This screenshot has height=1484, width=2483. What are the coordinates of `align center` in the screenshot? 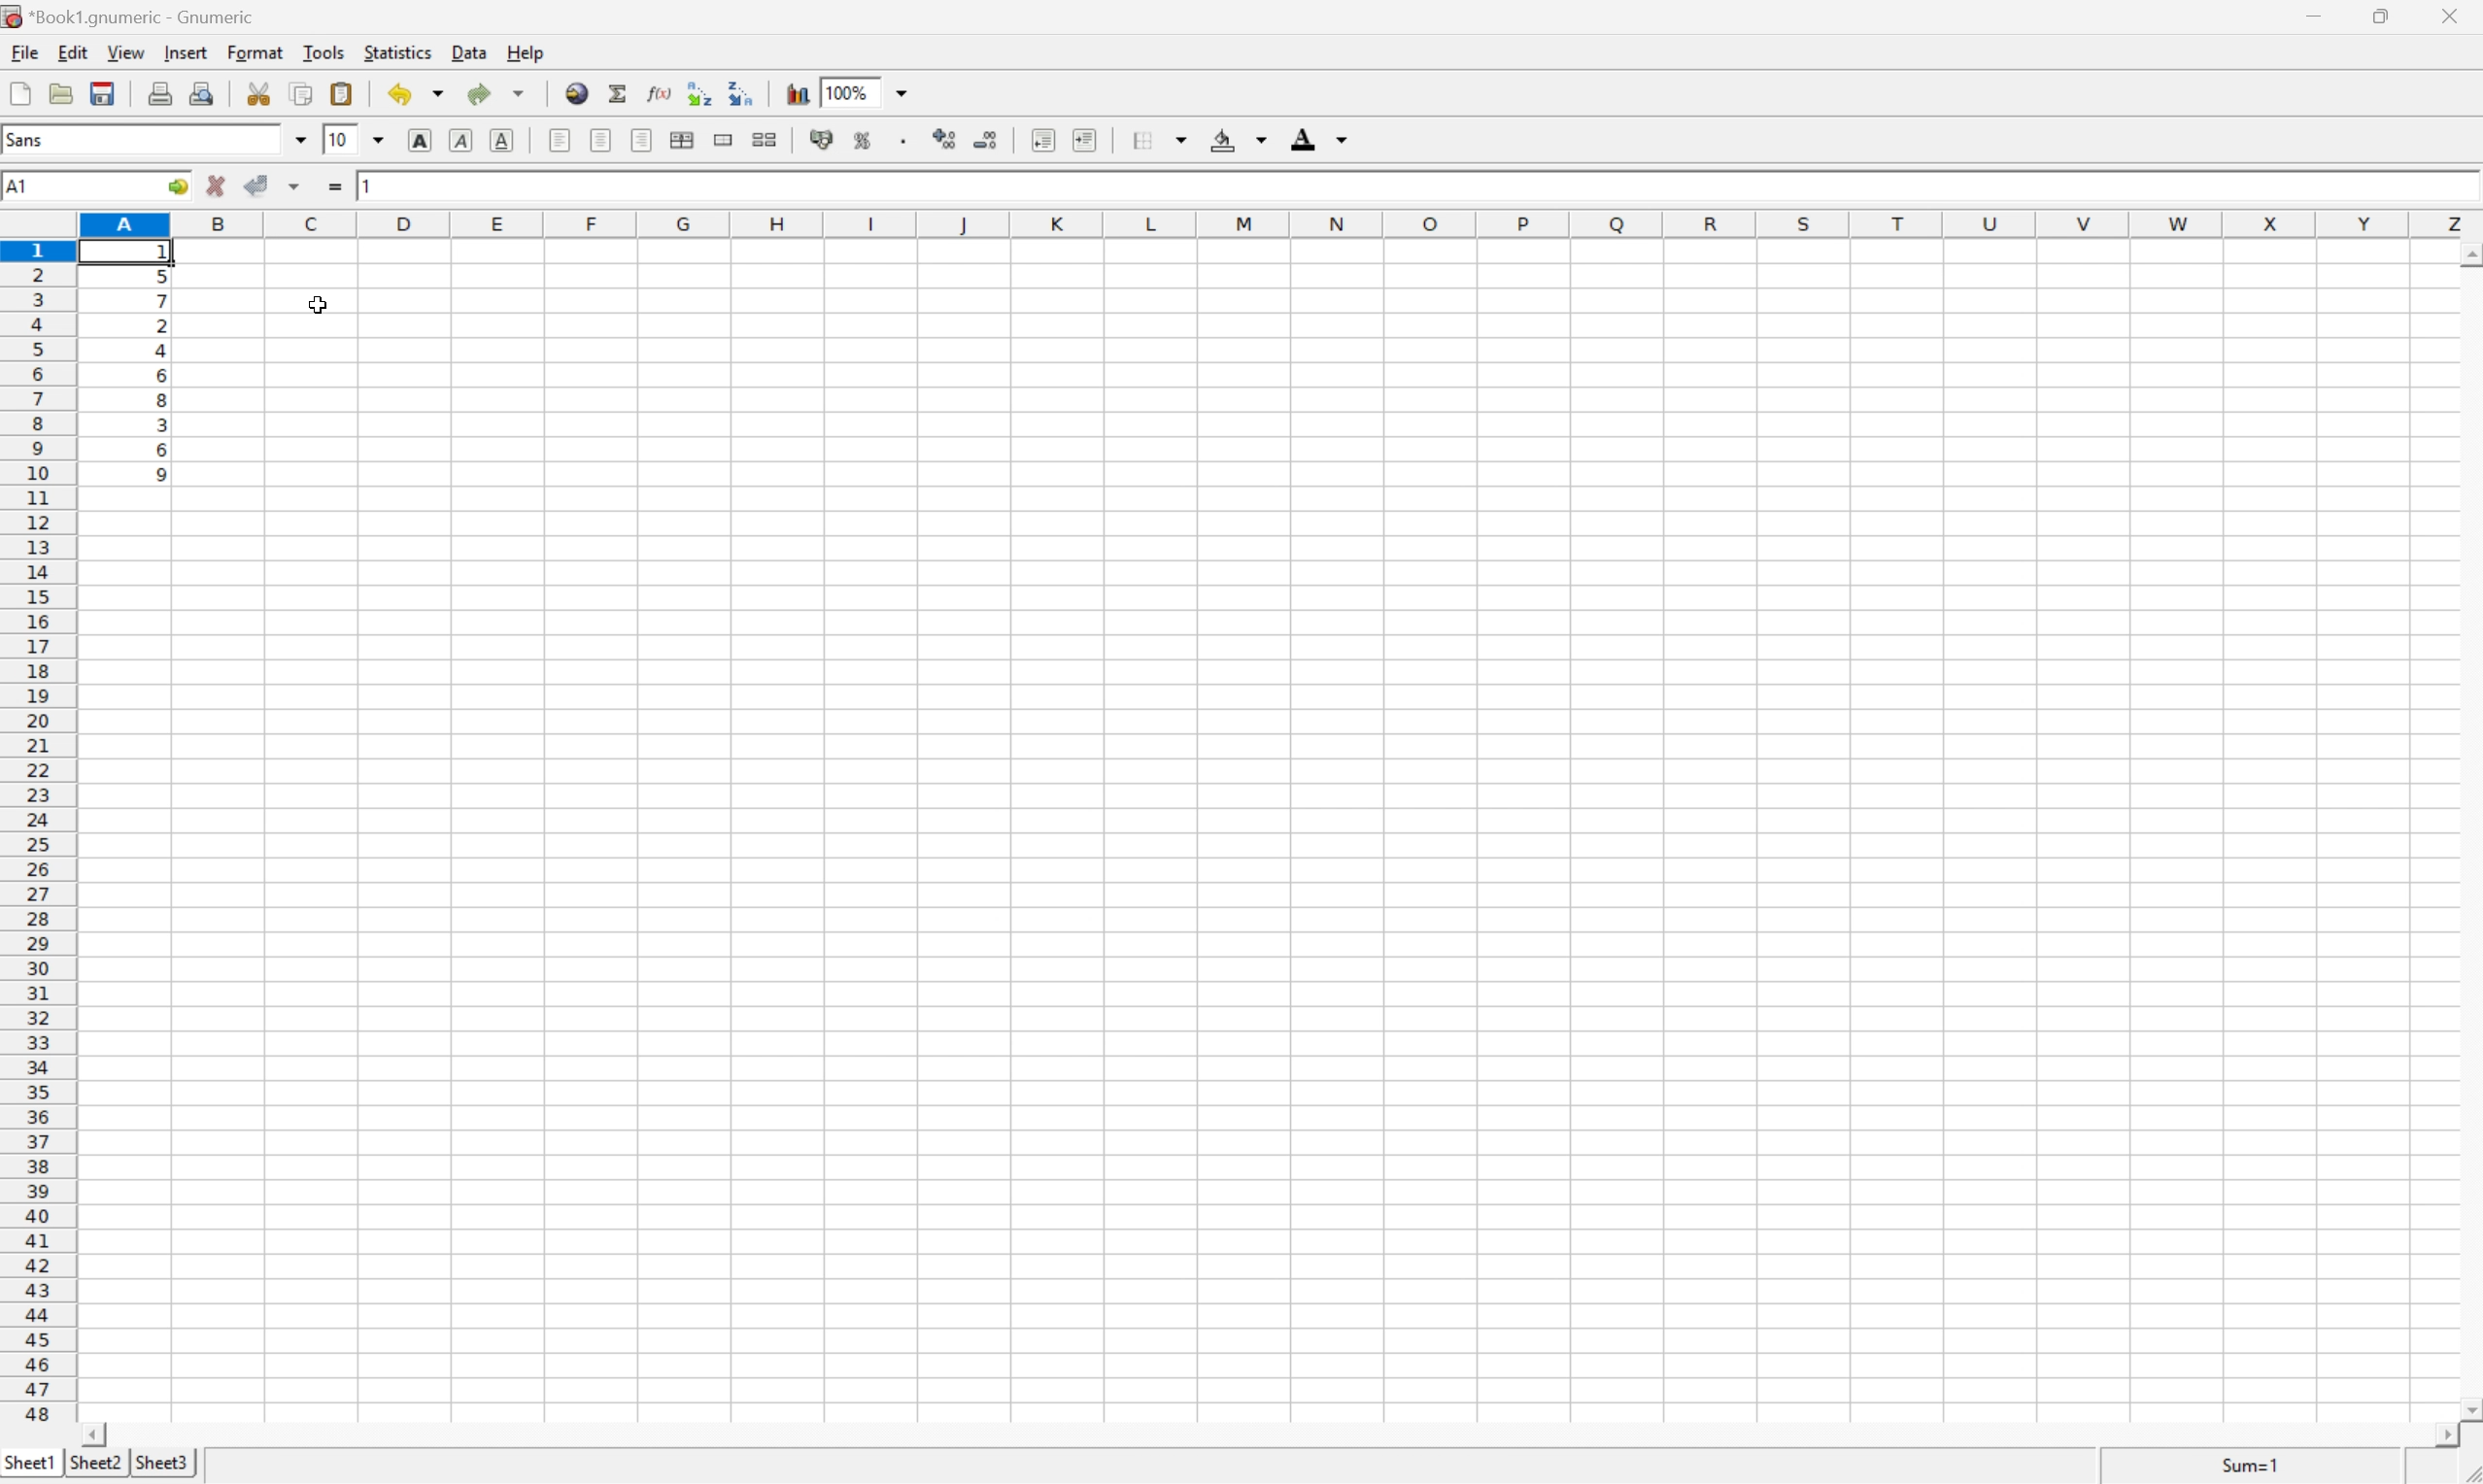 It's located at (604, 140).